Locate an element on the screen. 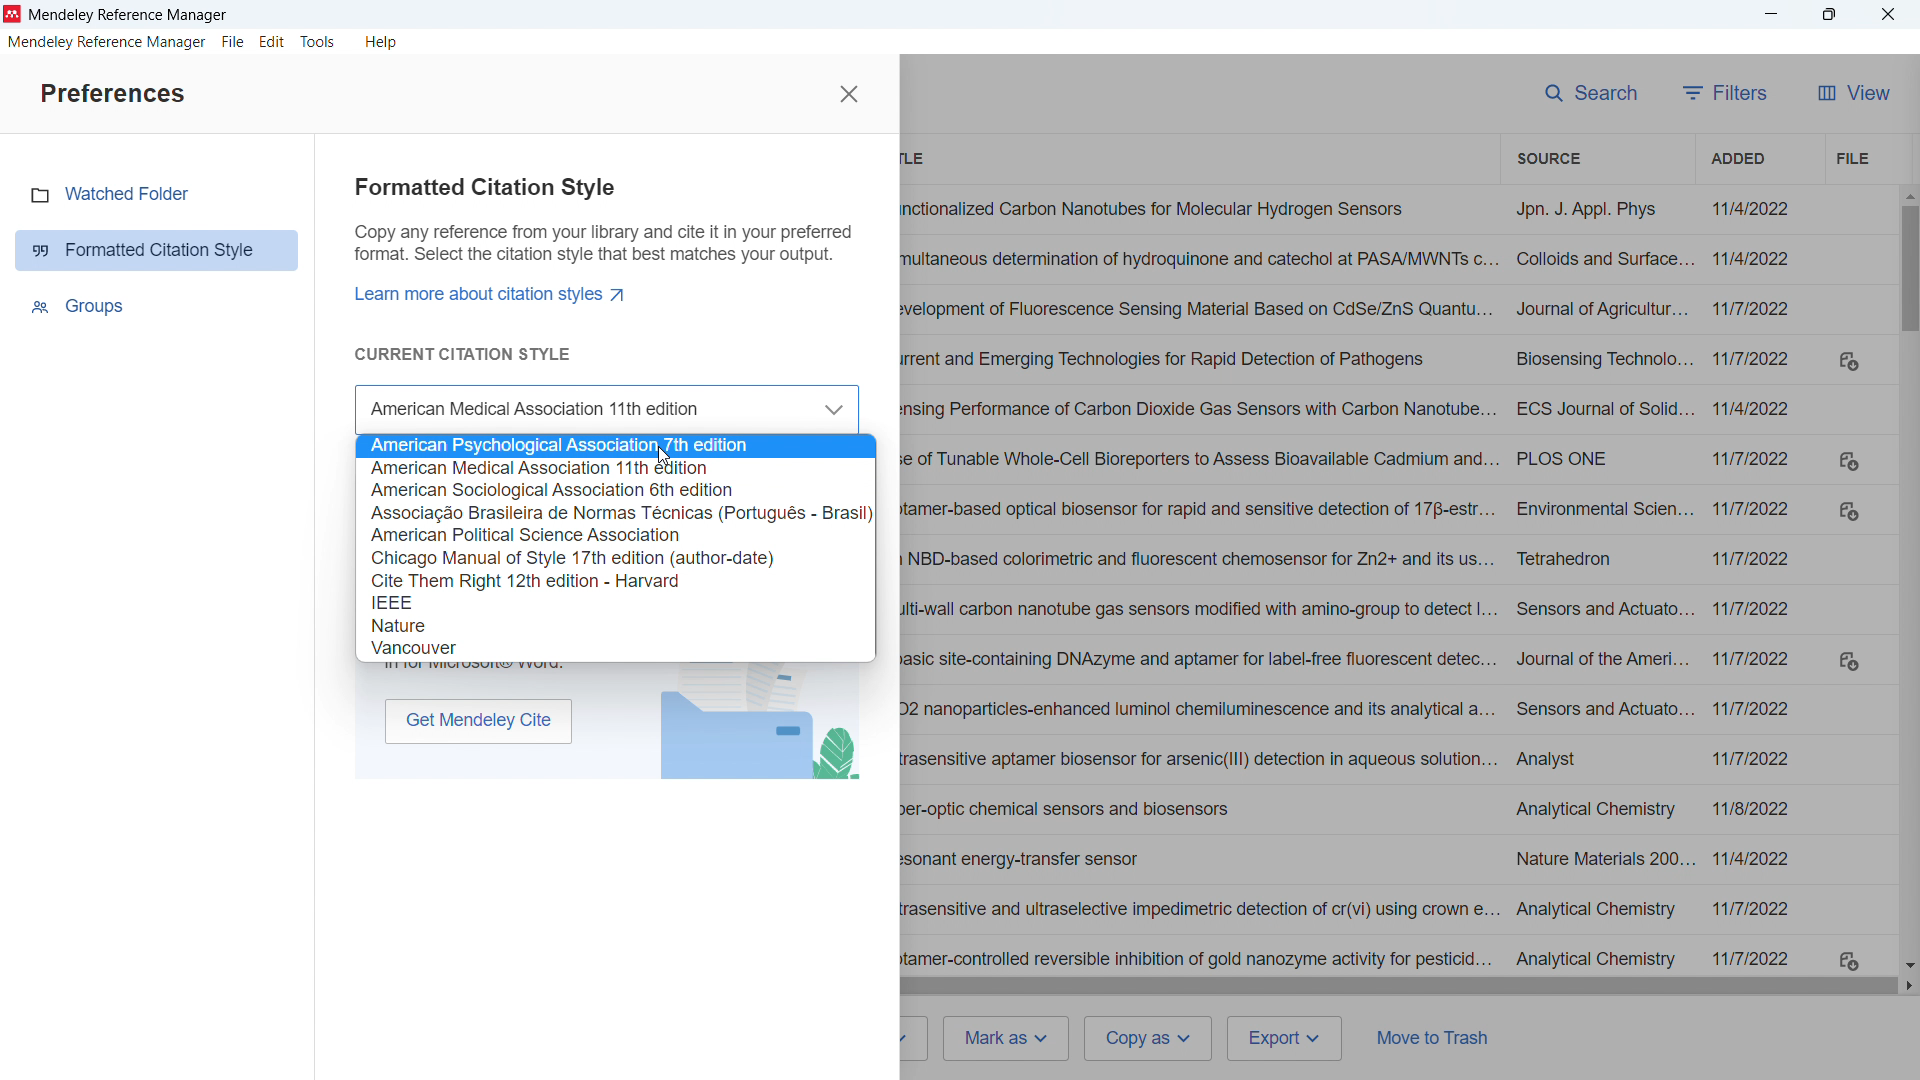 The height and width of the screenshot is (1080, 1920). Watched folder  is located at coordinates (129, 194).